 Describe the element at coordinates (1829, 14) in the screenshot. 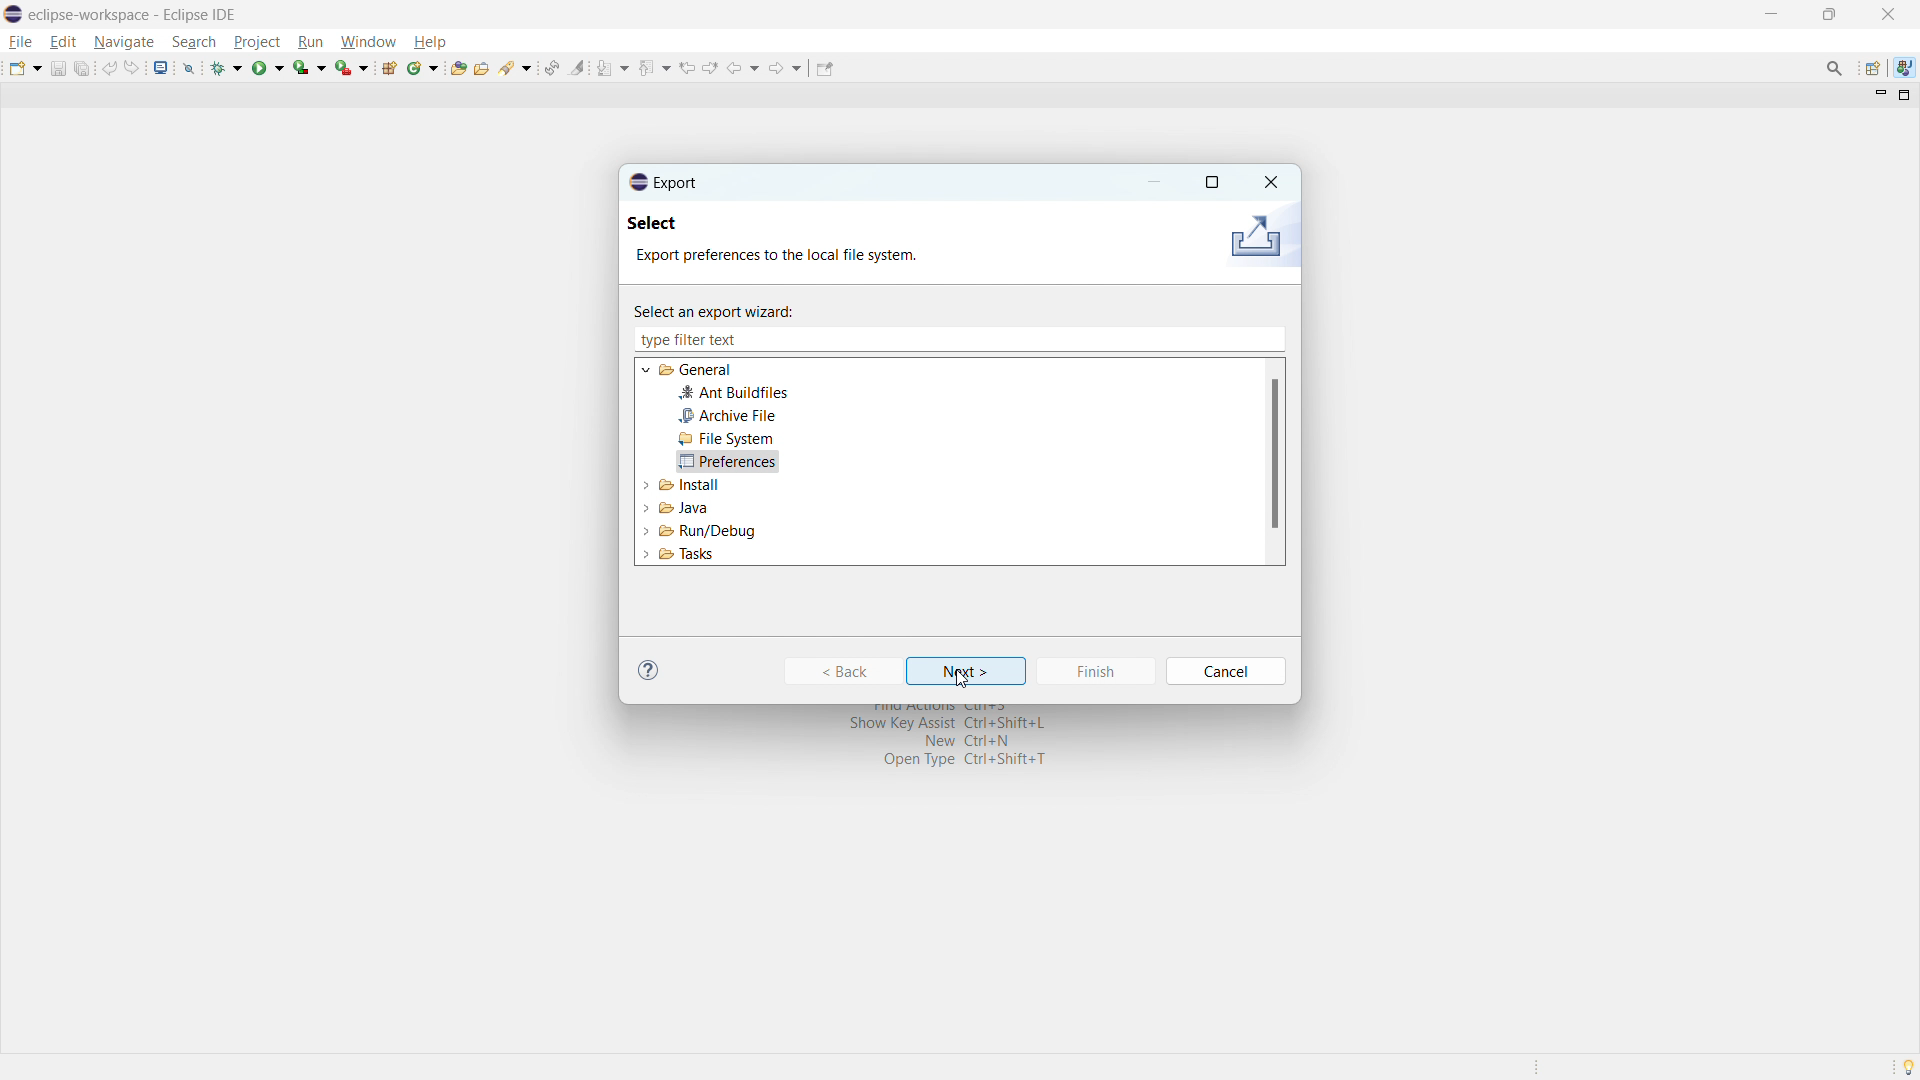

I see `maximize` at that location.